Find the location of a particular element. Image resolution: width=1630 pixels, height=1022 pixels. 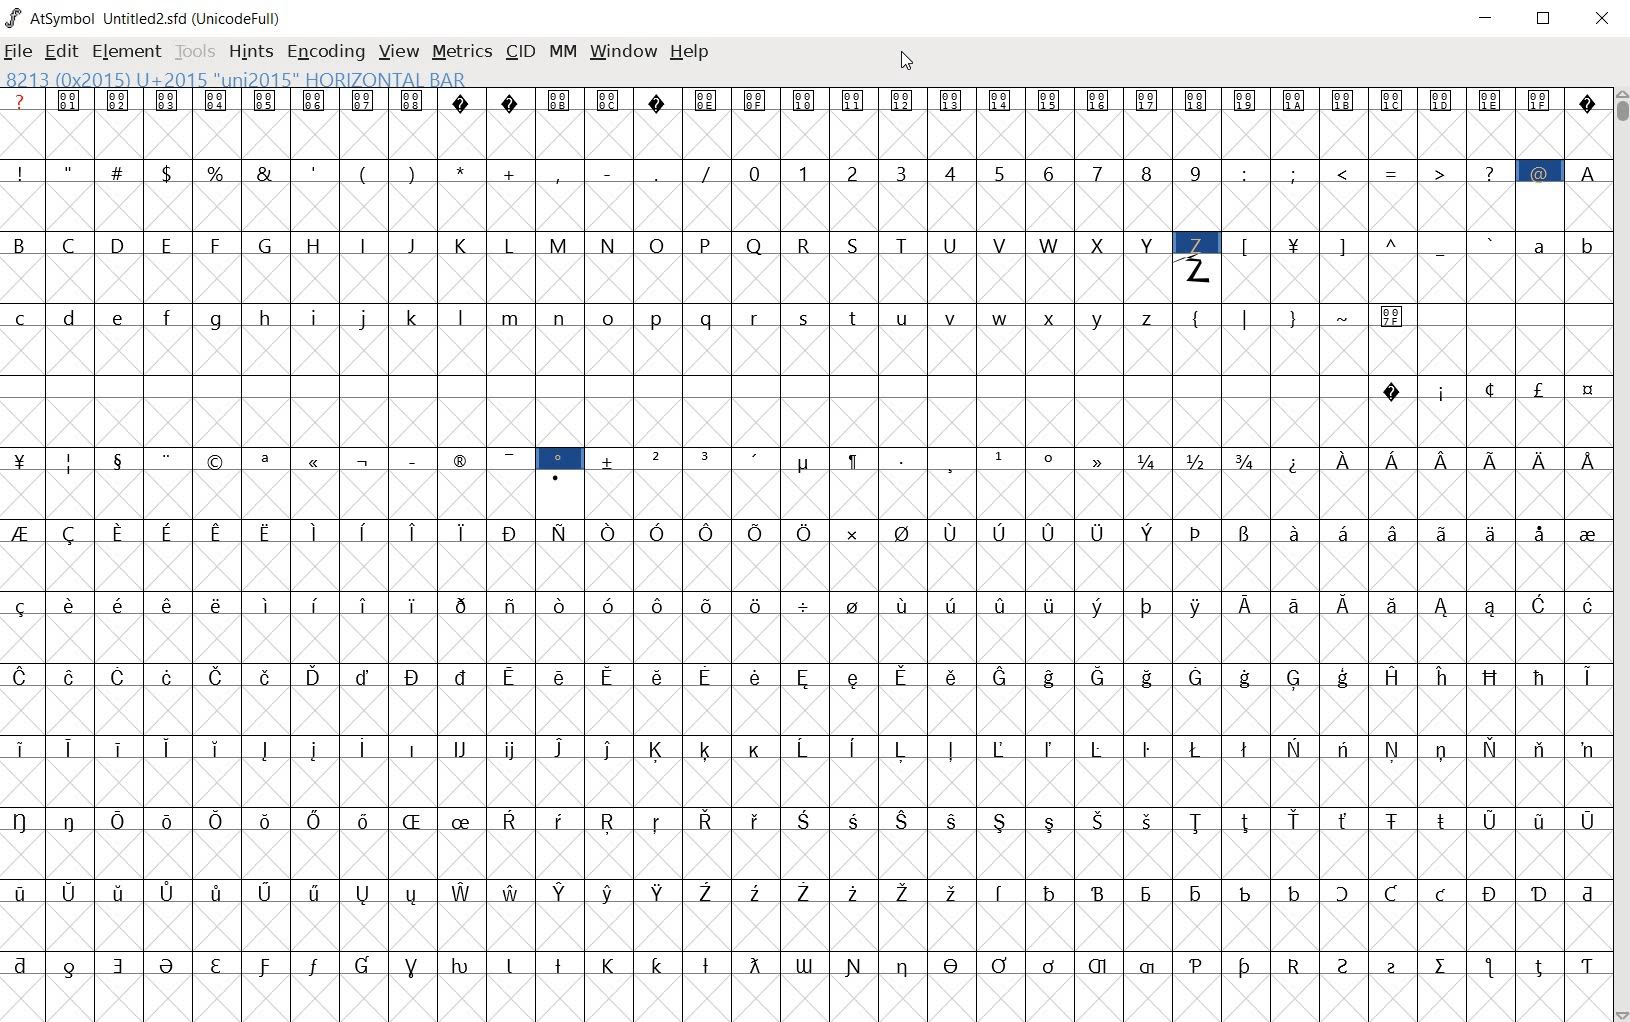

TOOLS is located at coordinates (198, 53).